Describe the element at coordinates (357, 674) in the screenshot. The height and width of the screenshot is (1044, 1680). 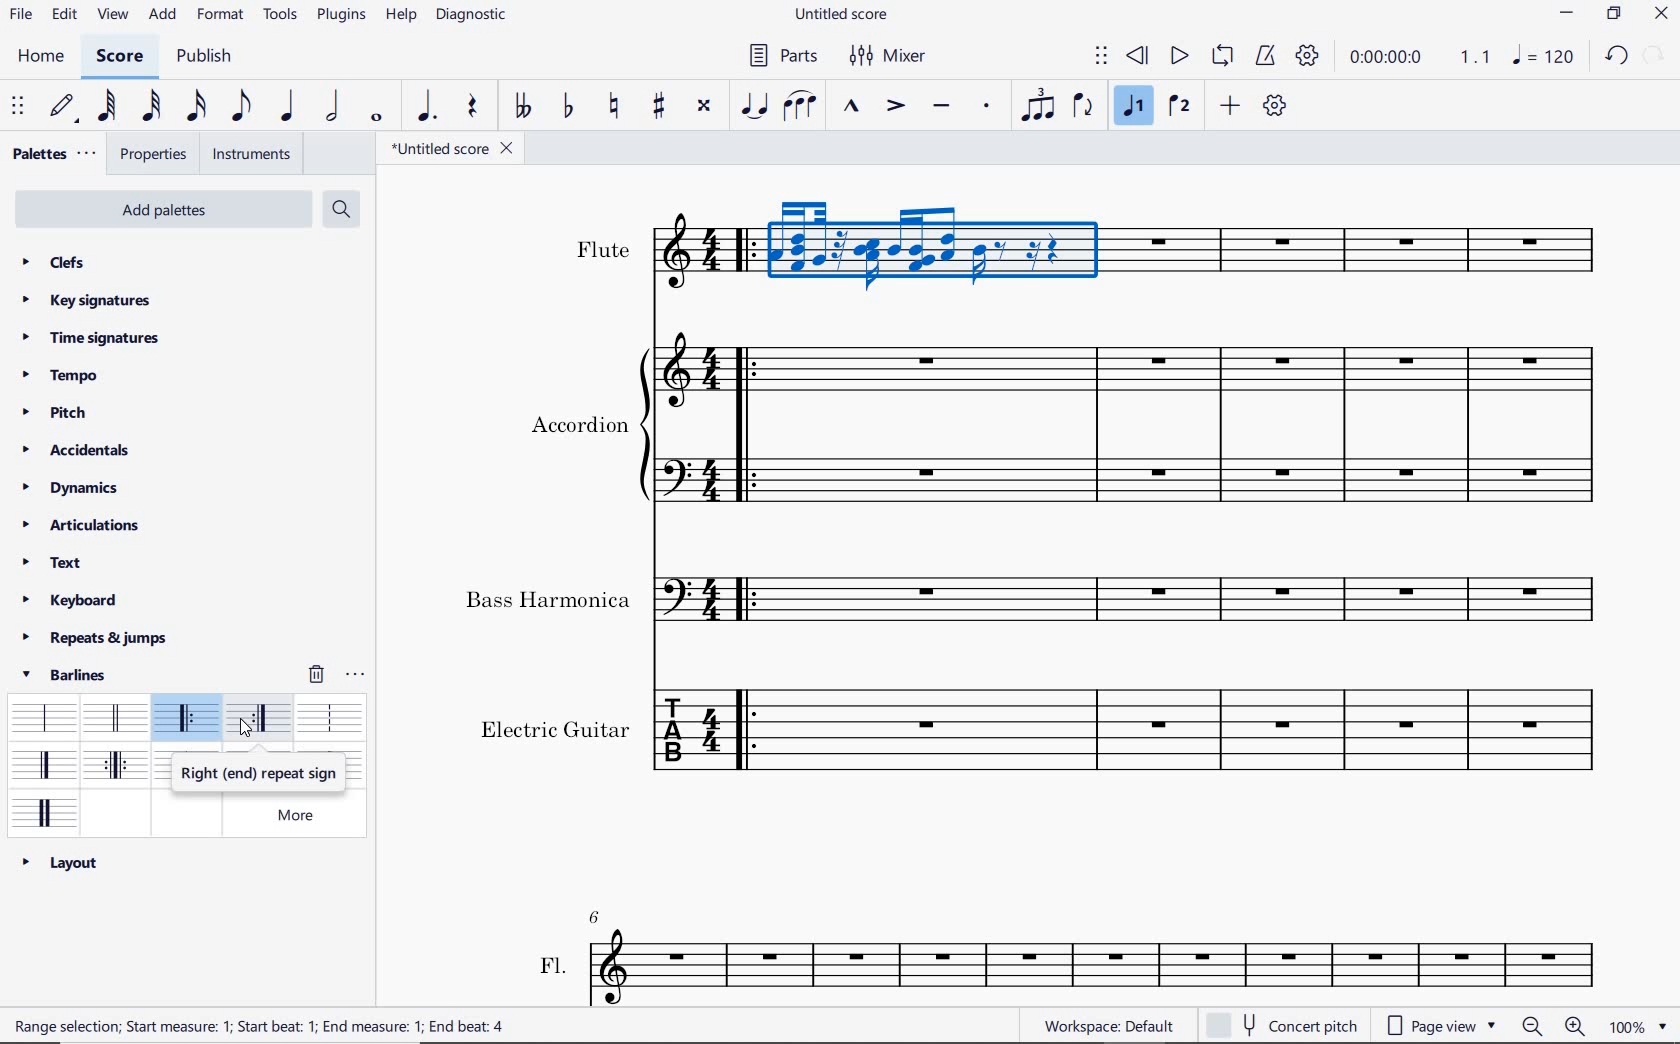
I see `options` at that location.